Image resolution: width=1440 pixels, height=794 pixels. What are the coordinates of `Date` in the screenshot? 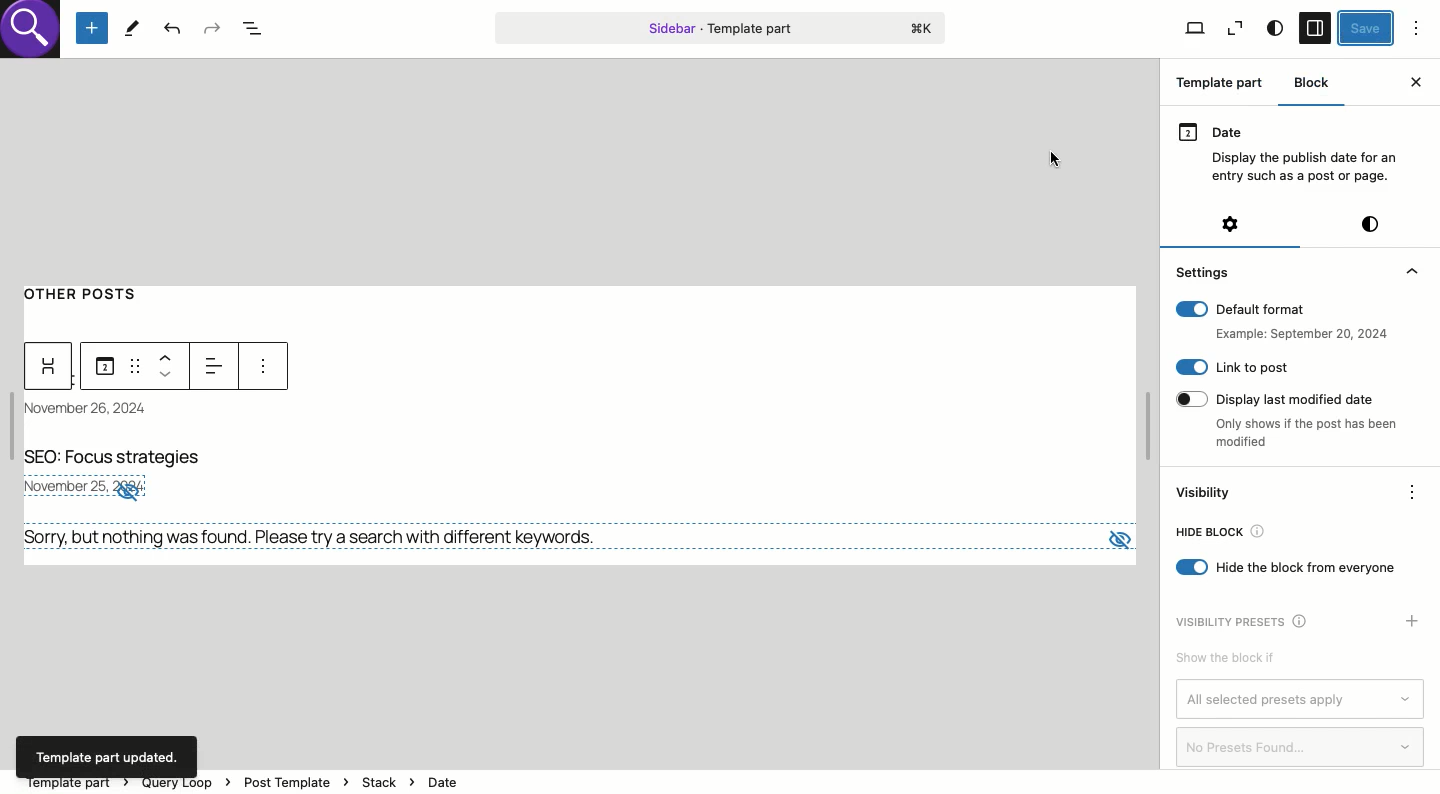 It's located at (1292, 151).